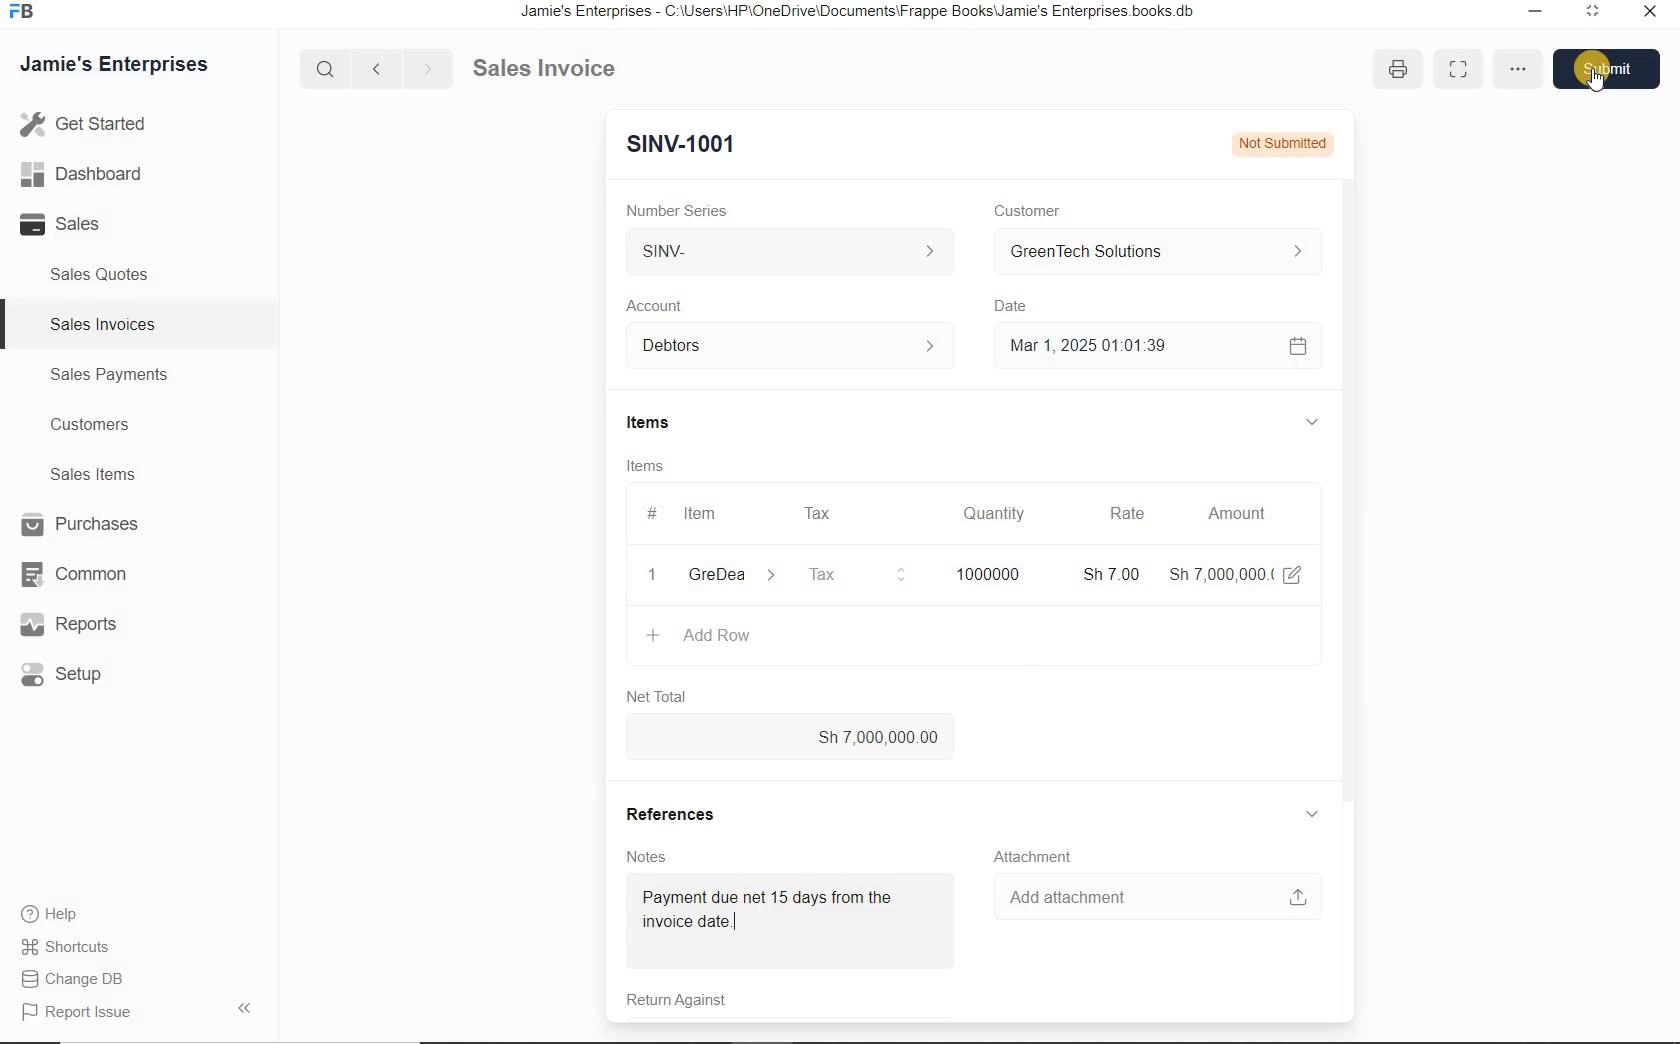  Describe the element at coordinates (1346, 466) in the screenshot. I see `vertical scrollbar` at that location.